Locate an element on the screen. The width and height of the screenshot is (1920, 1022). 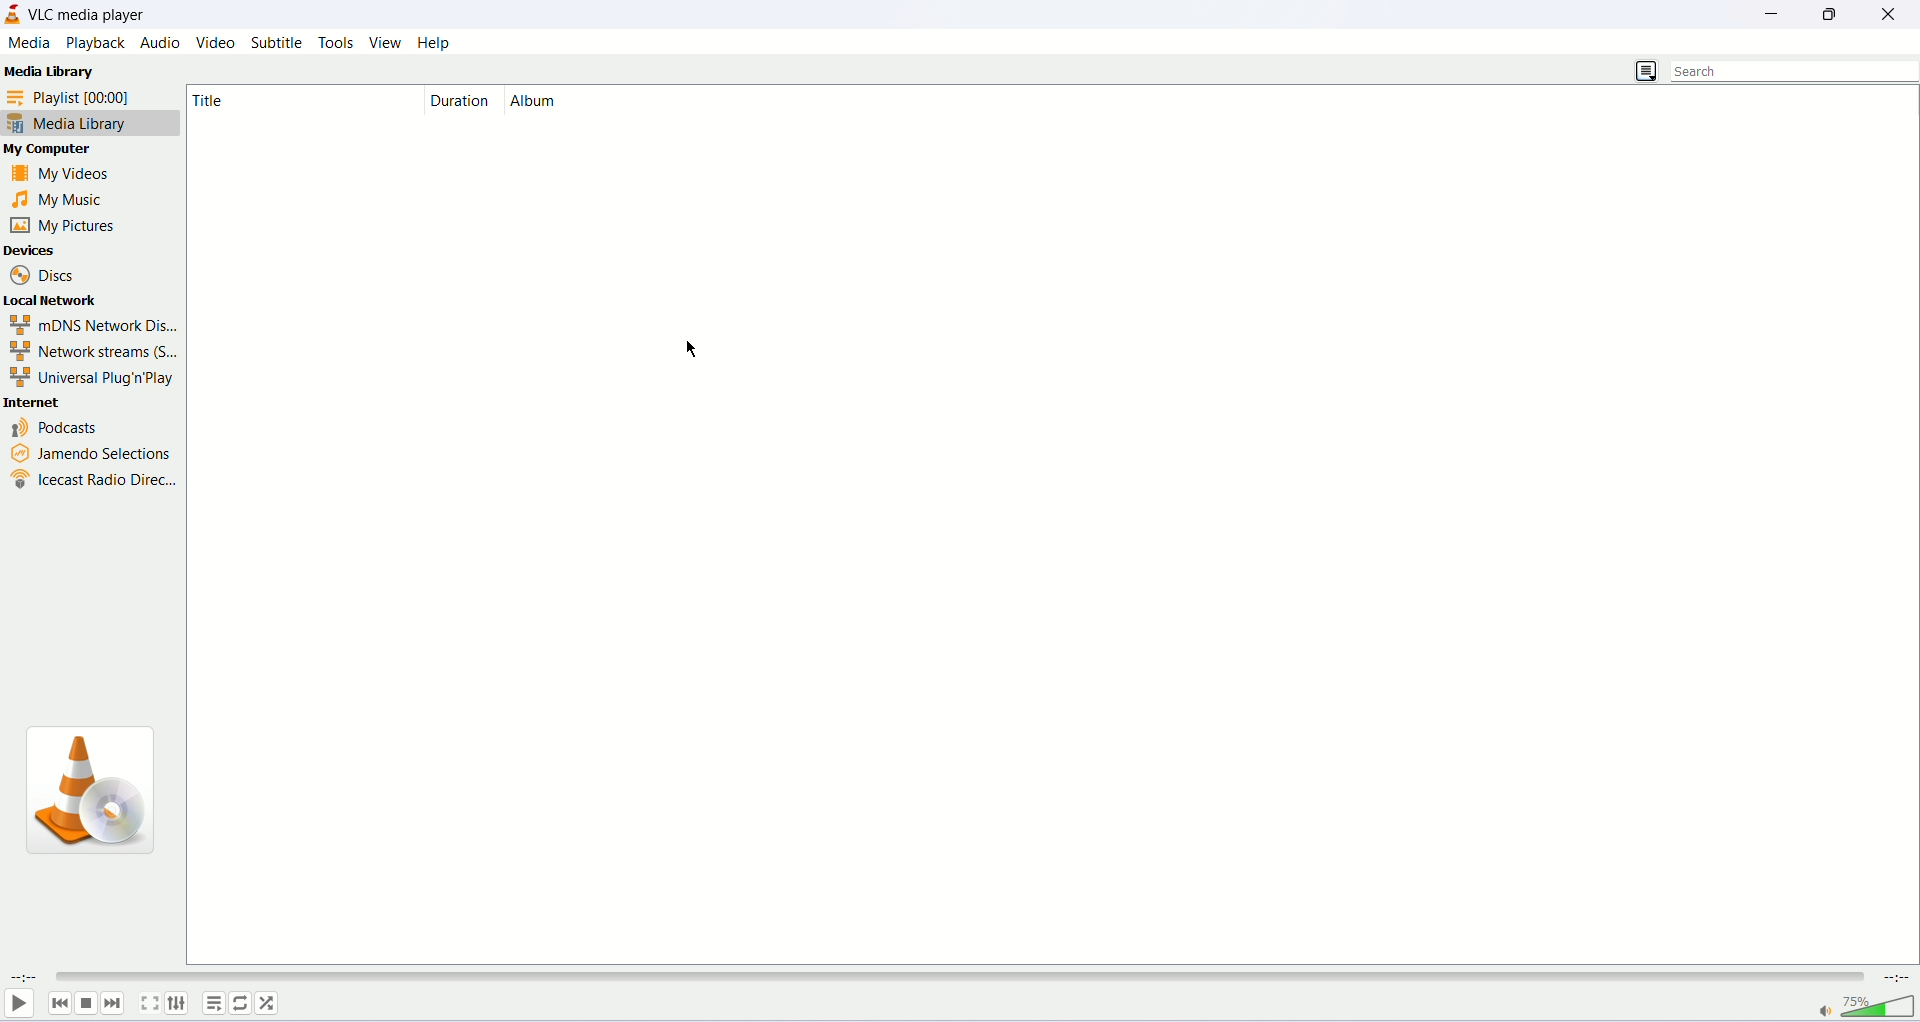
Media Library is located at coordinates (50, 69).